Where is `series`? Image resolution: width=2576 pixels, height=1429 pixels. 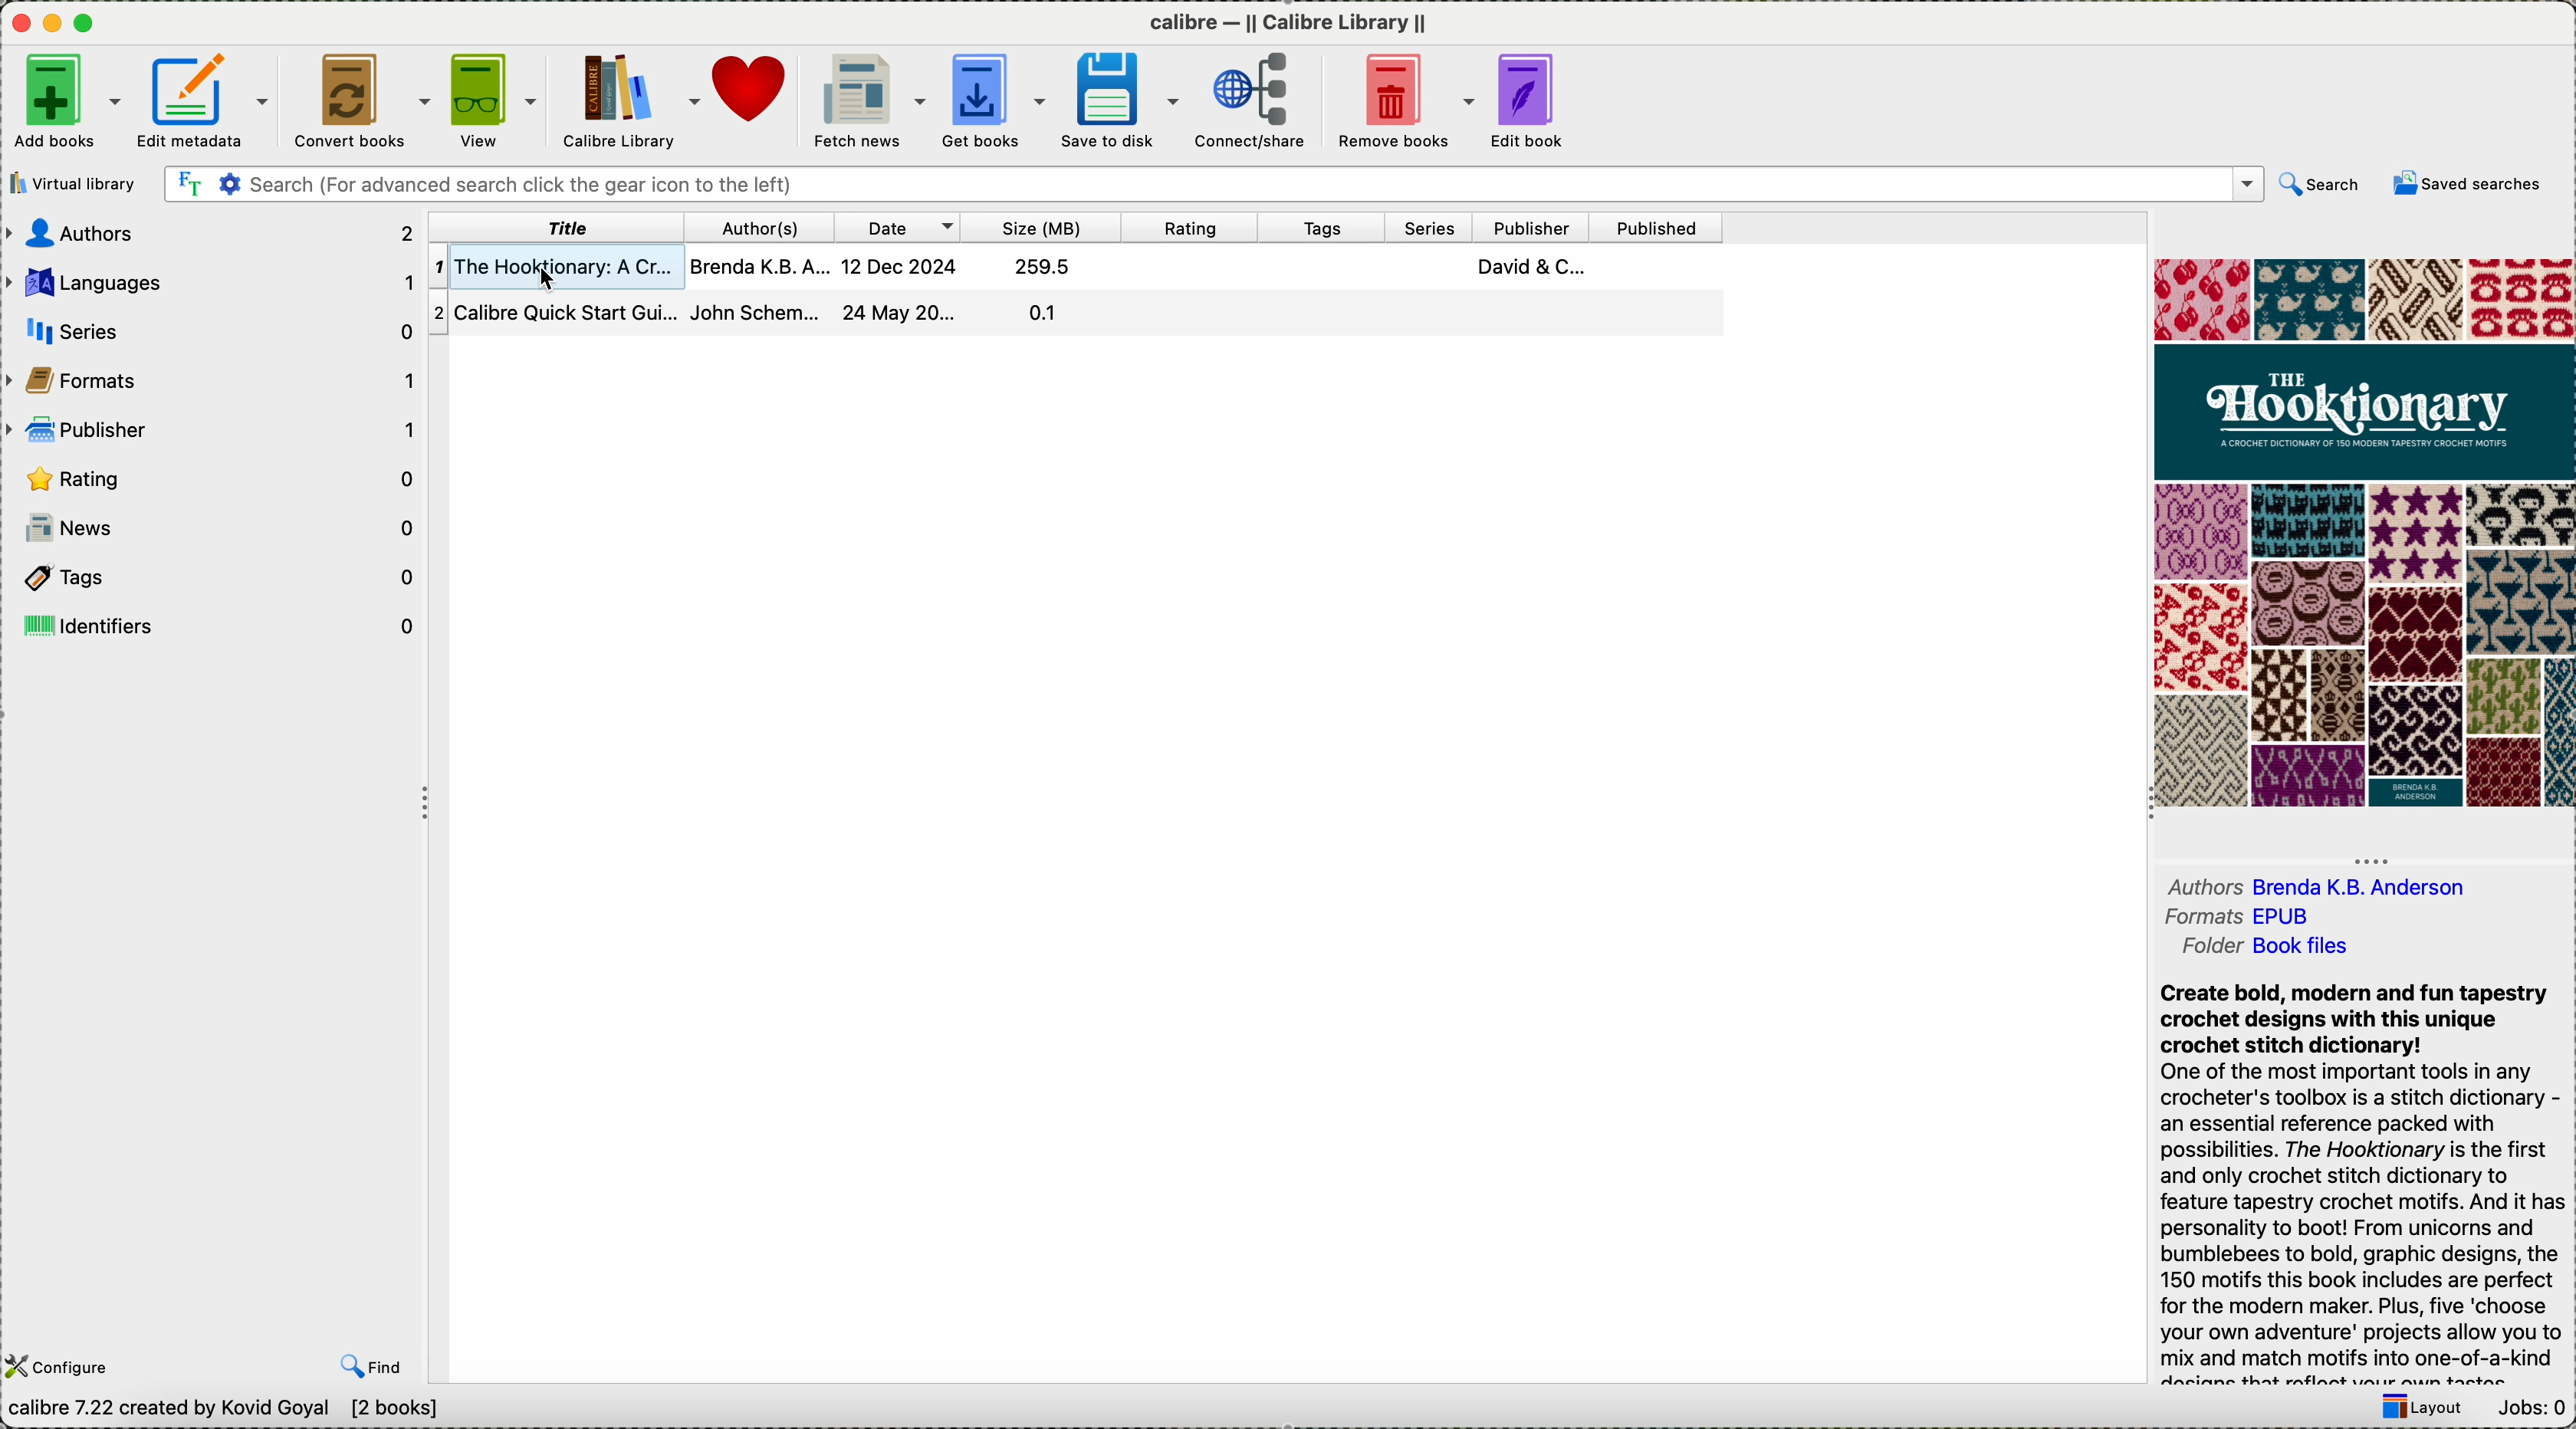 series is located at coordinates (211, 328).